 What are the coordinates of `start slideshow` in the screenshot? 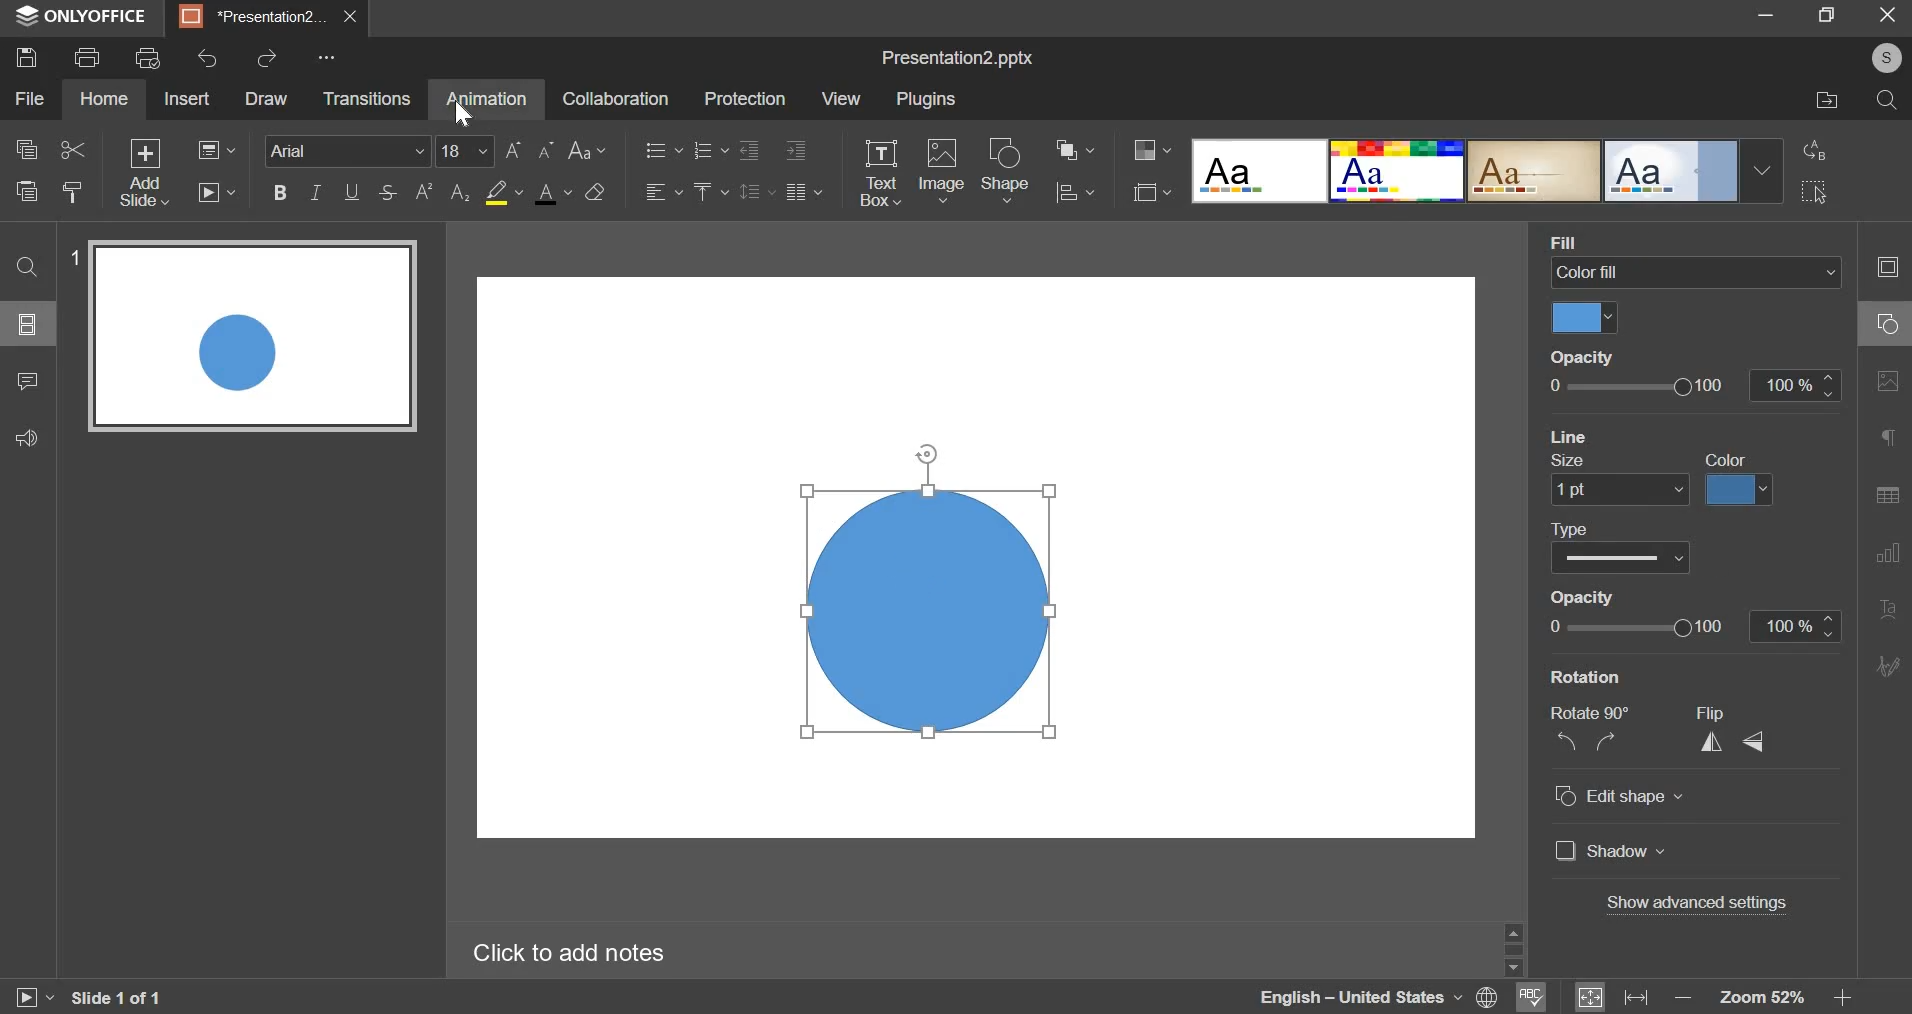 It's located at (216, 193).